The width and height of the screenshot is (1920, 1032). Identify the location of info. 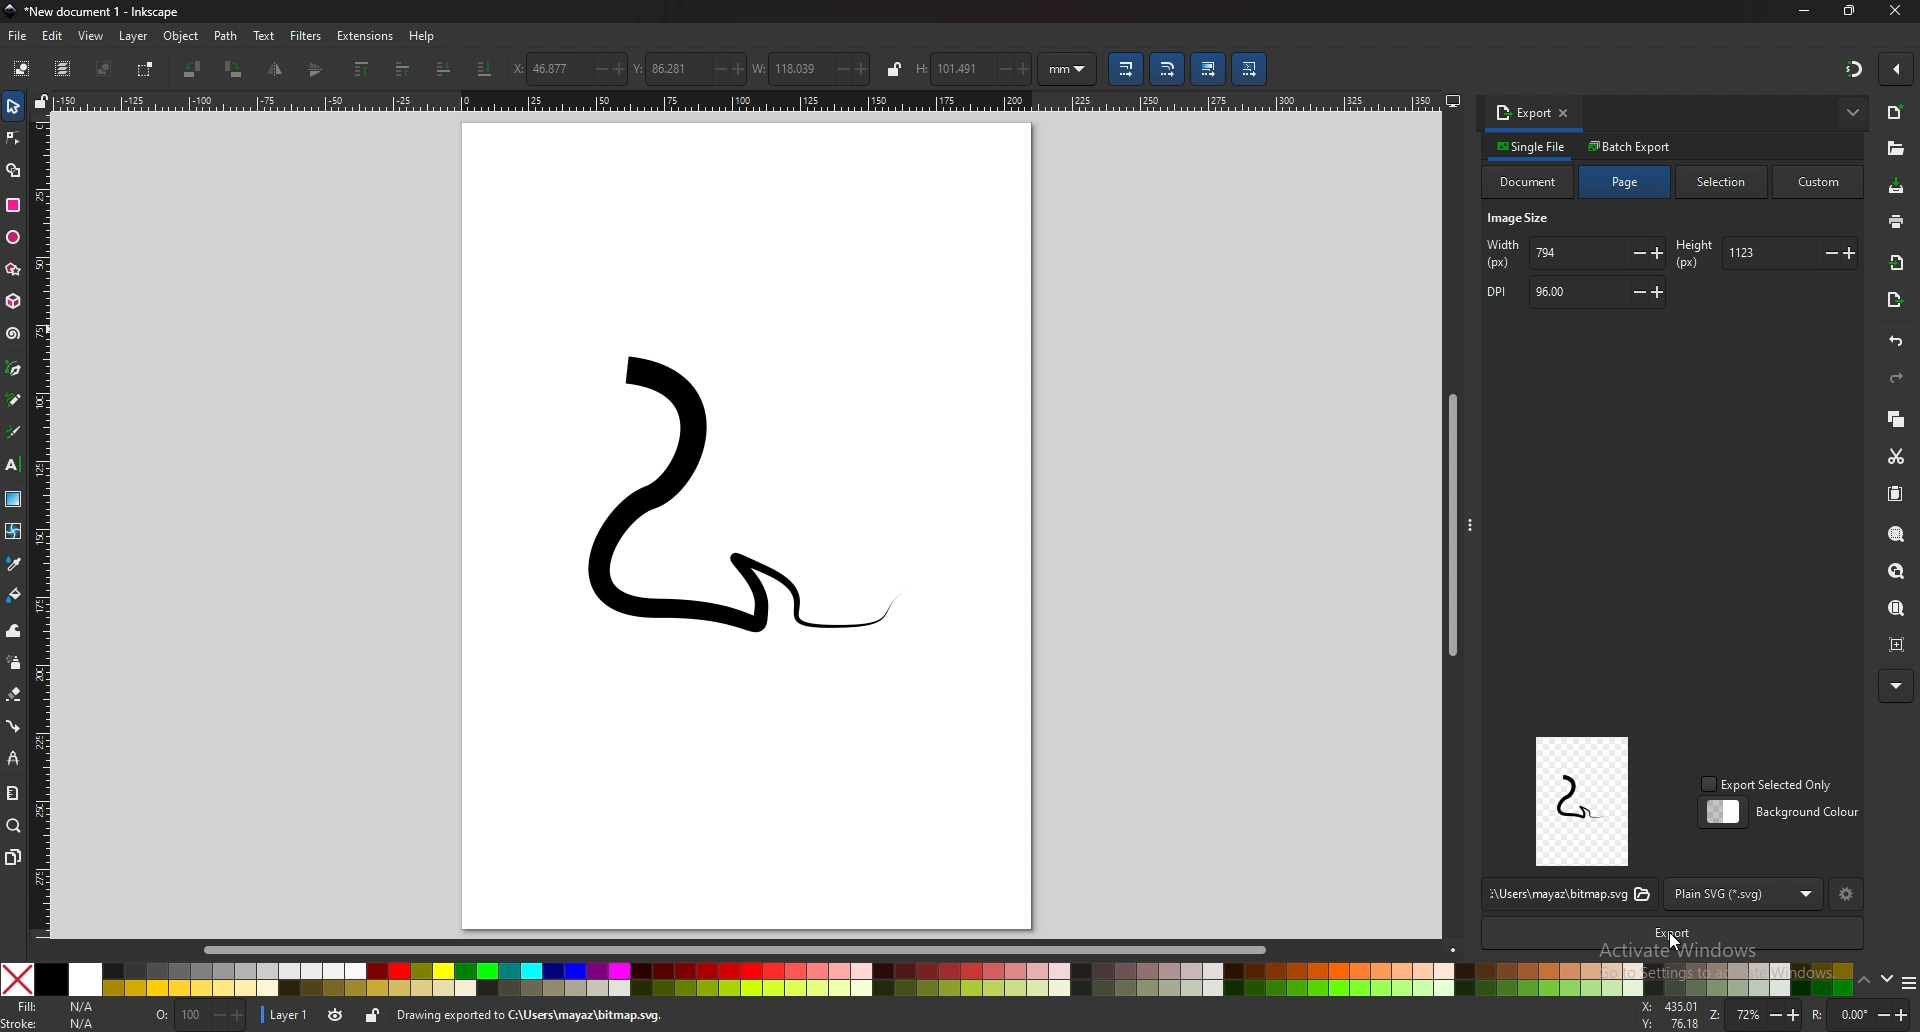
(680, 1016).